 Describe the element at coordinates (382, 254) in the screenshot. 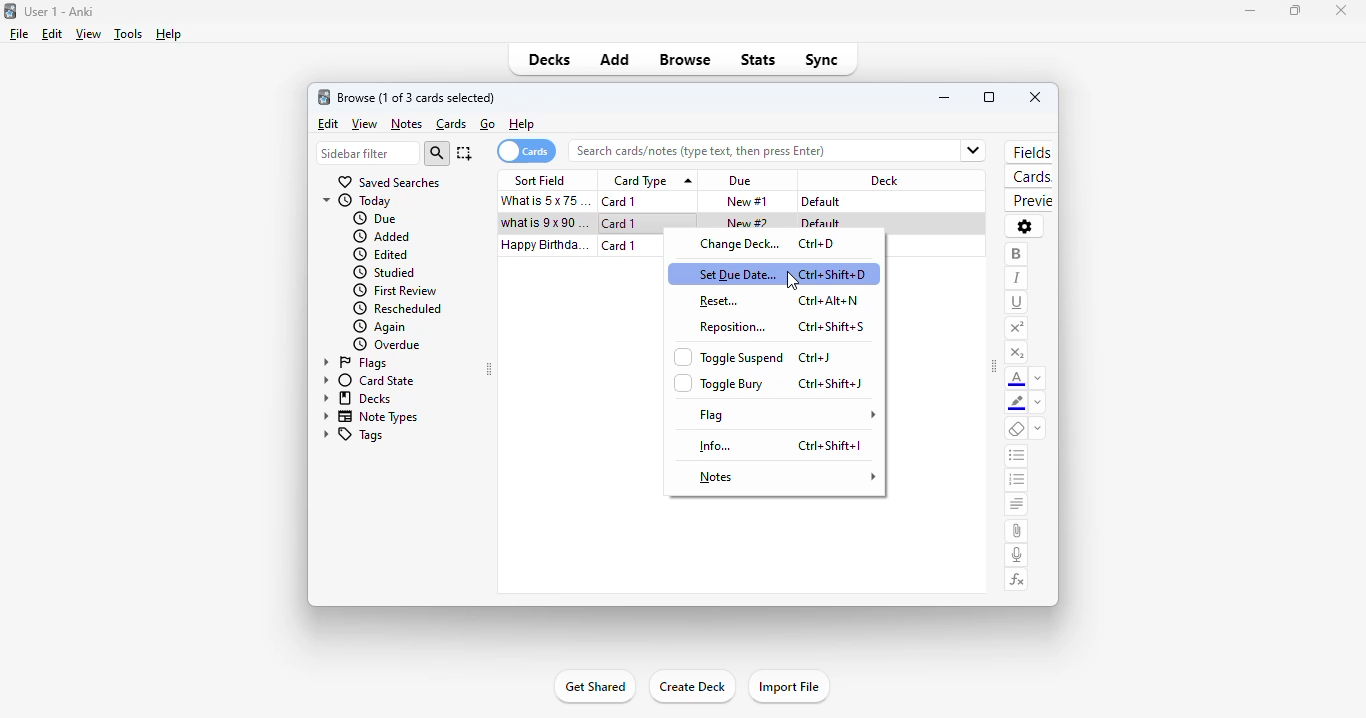

I see `edited` at that location.